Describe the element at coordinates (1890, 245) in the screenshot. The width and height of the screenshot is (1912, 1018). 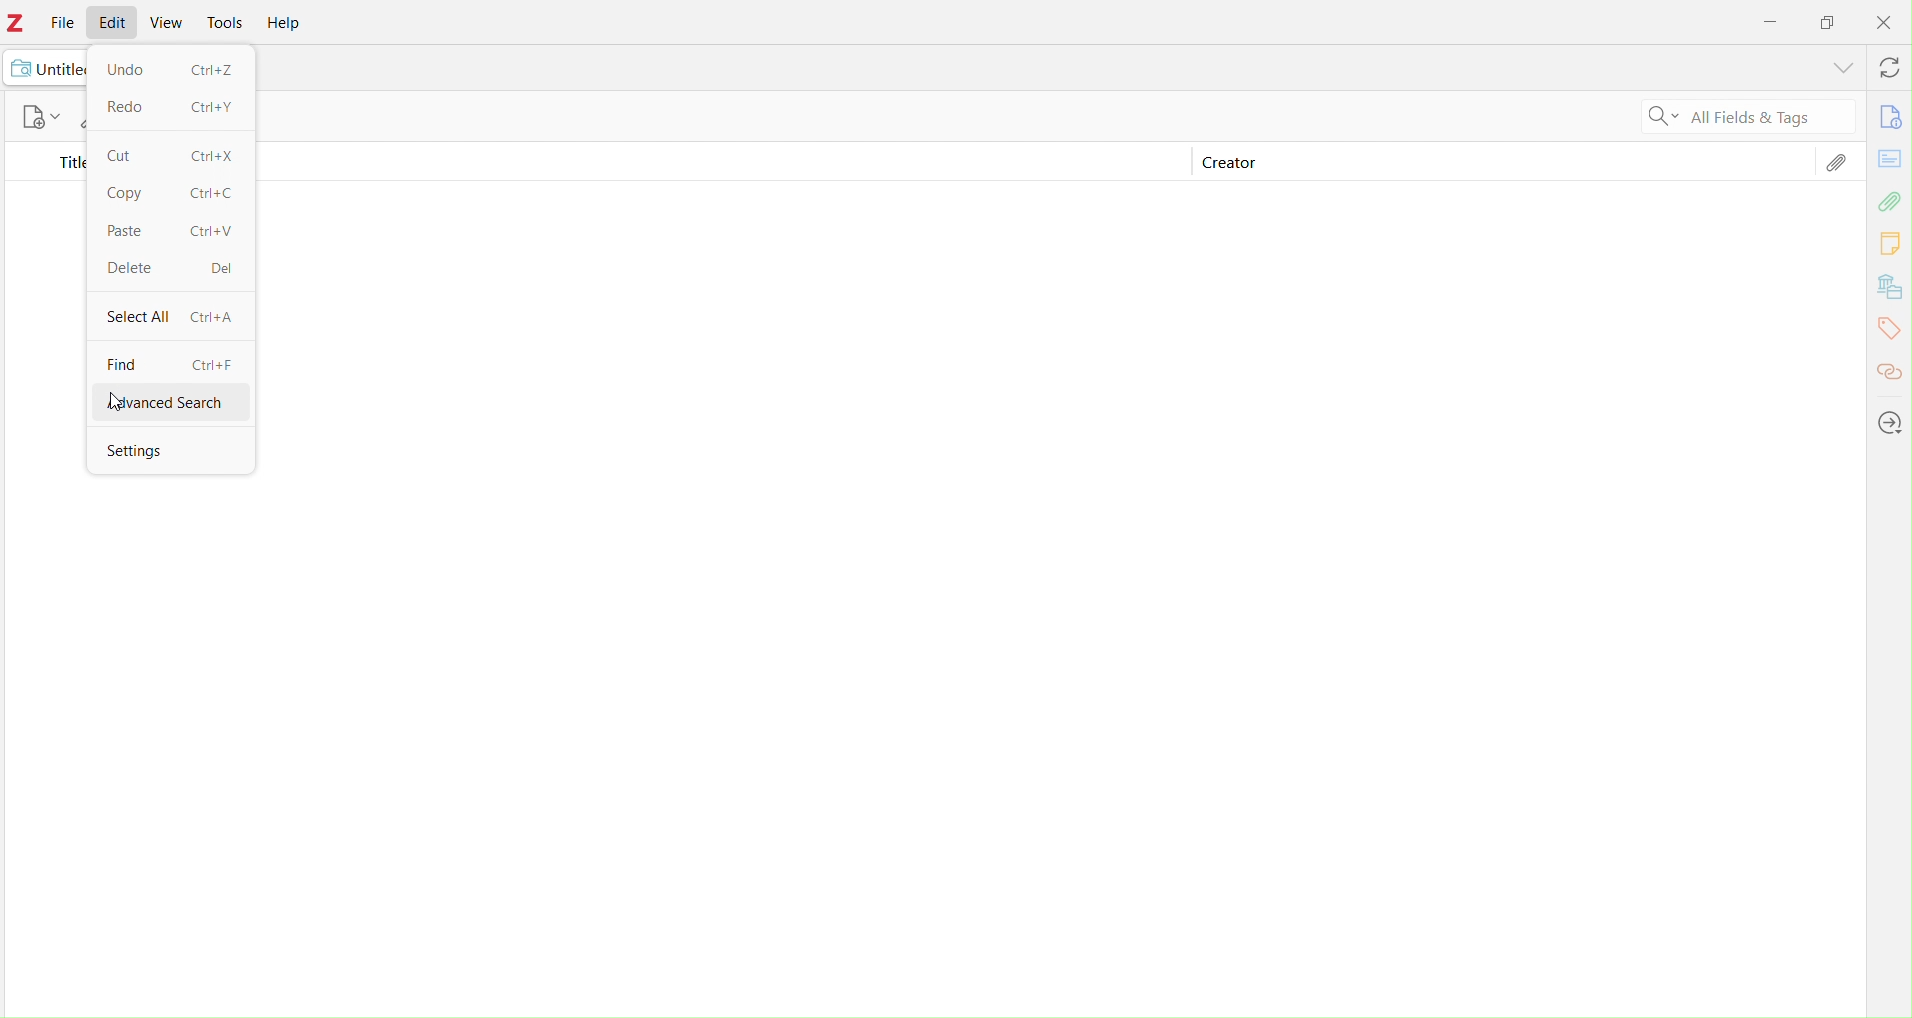
I see `Comments` at that location.